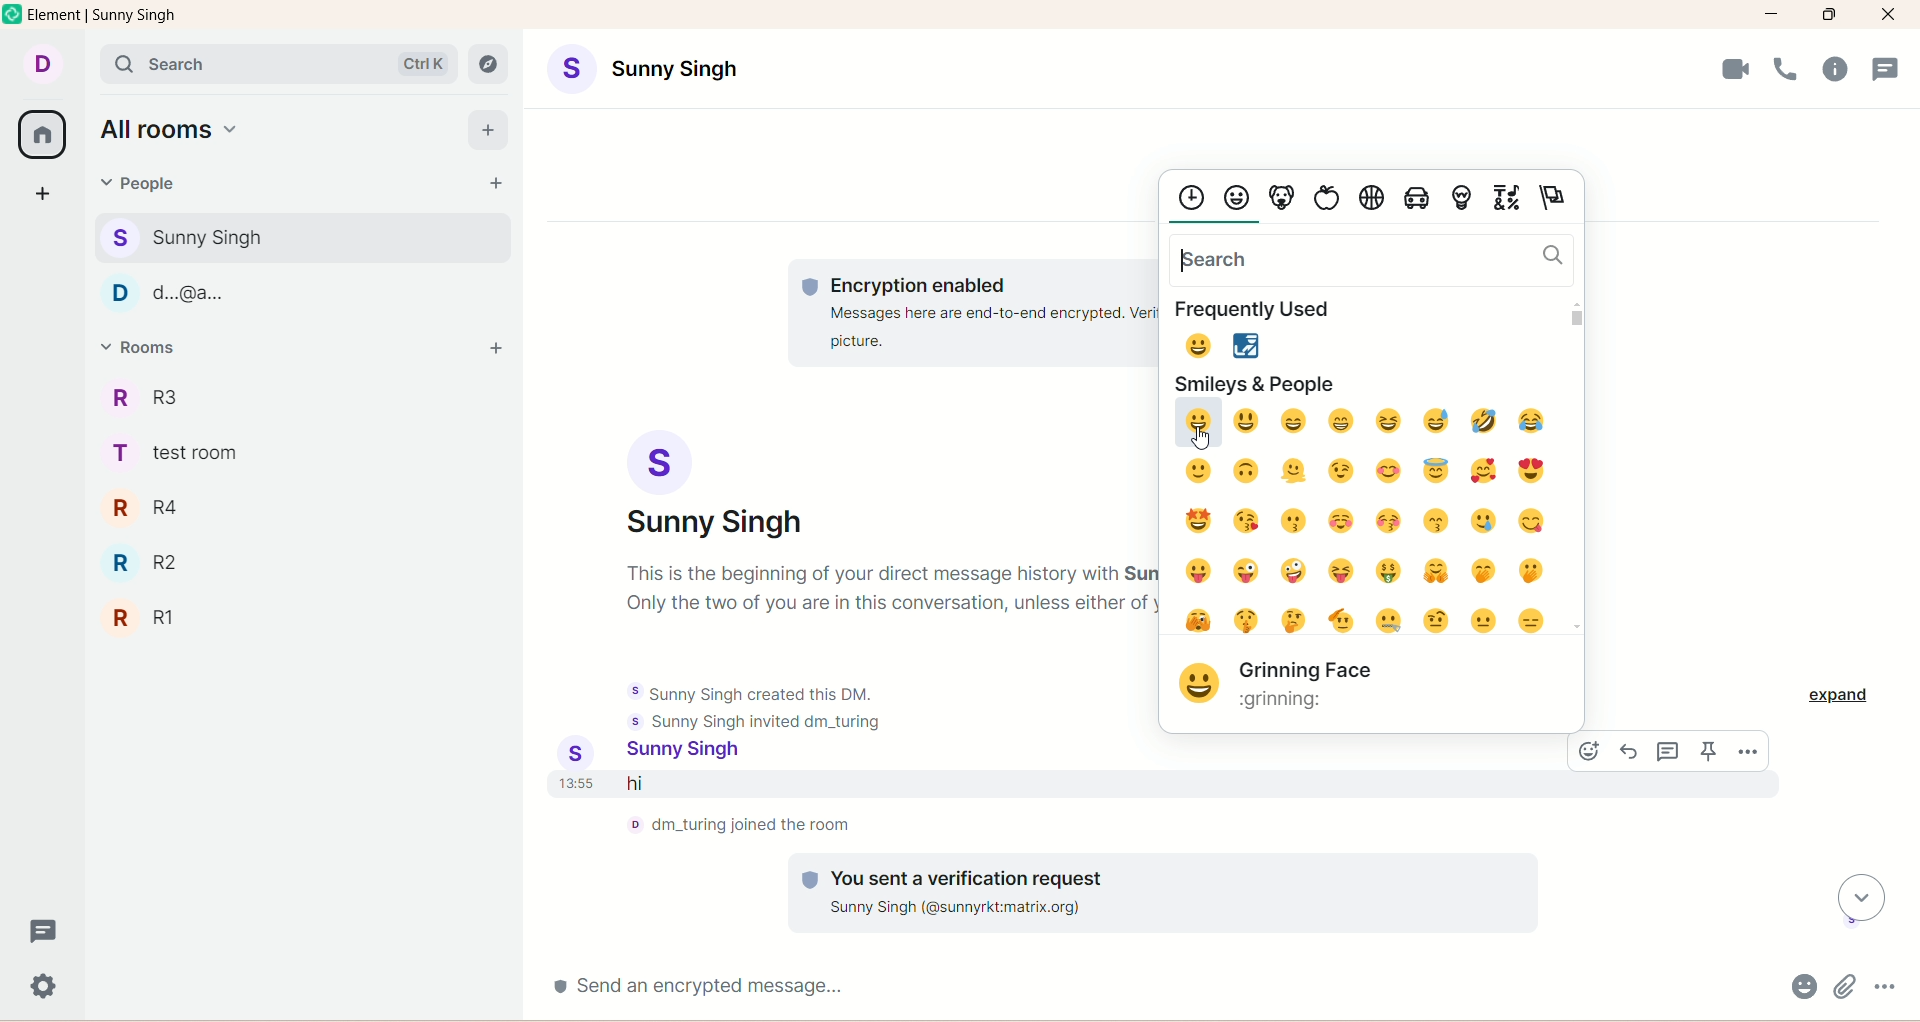  What do you see at coordinates (1341, 621) in the screenshot?
I see `Saluting face` at bounding box center [1341, 621].